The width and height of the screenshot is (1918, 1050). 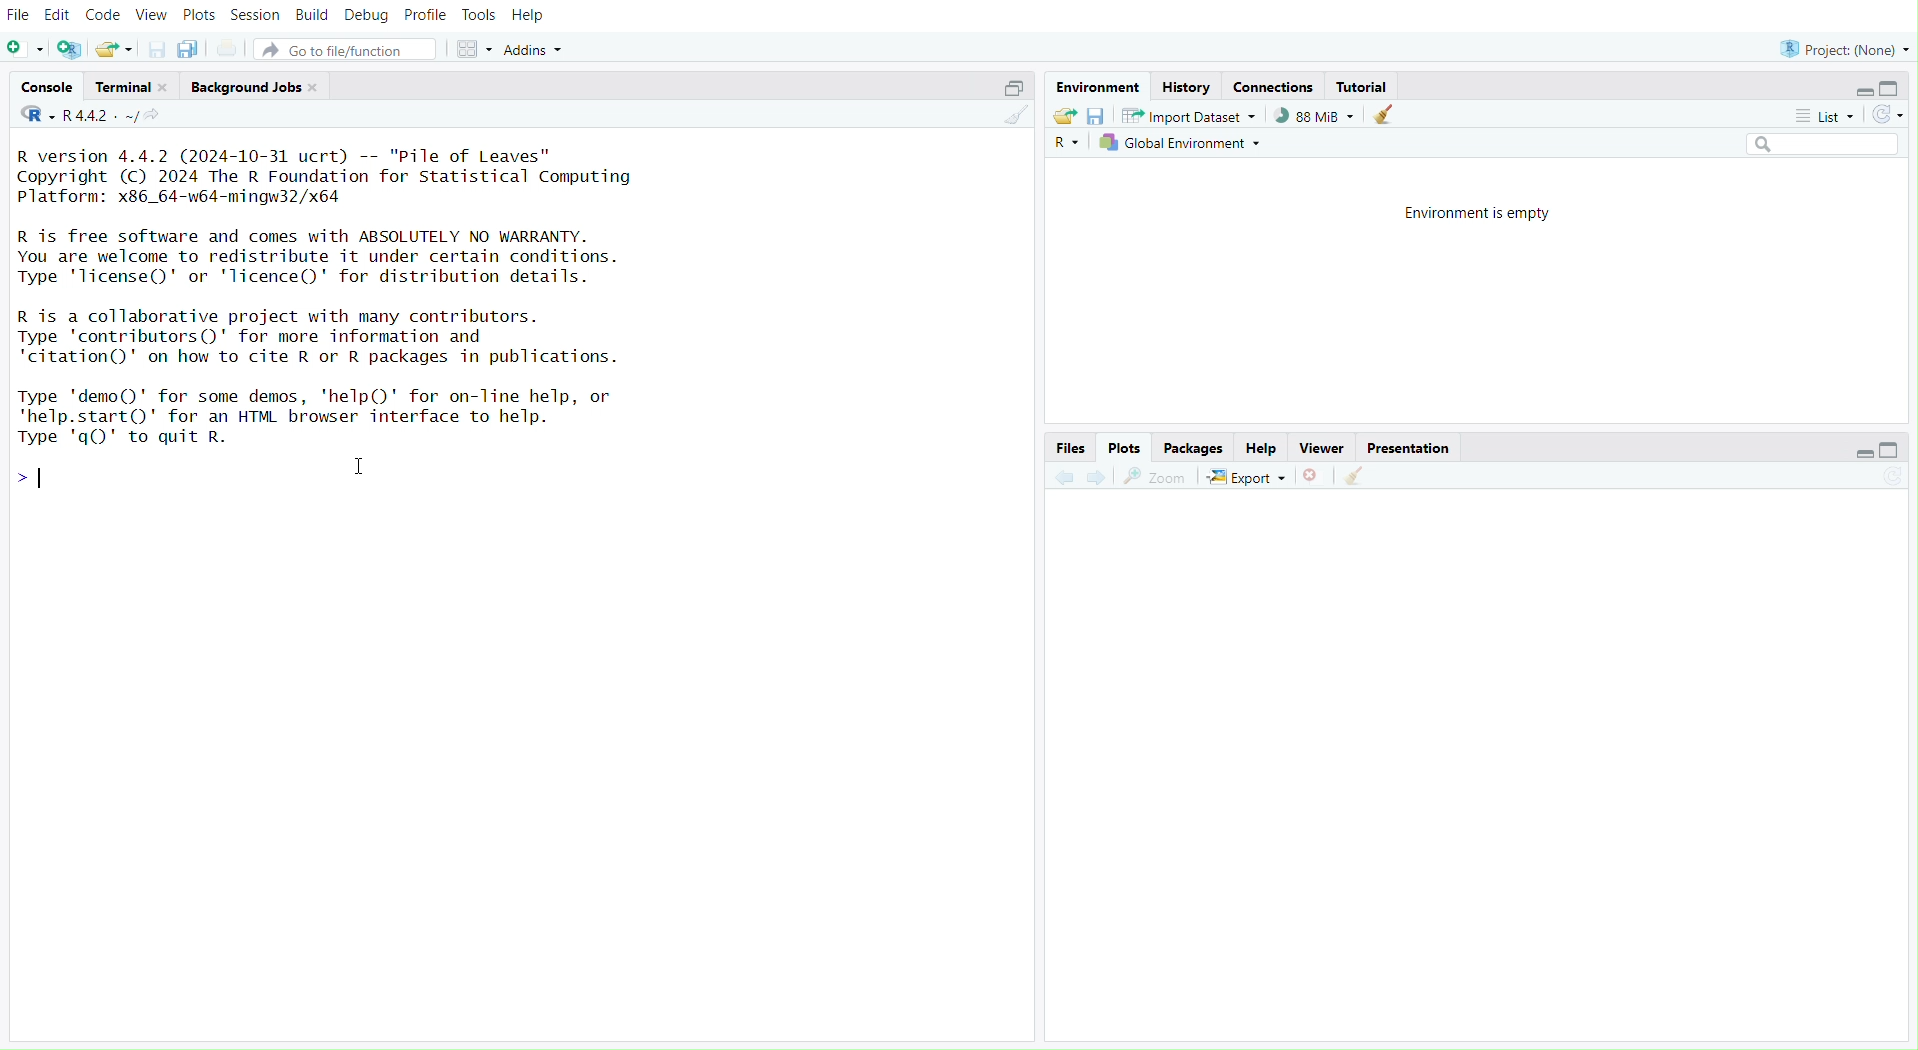 I want to click on History, so click(x=1187, y=85).